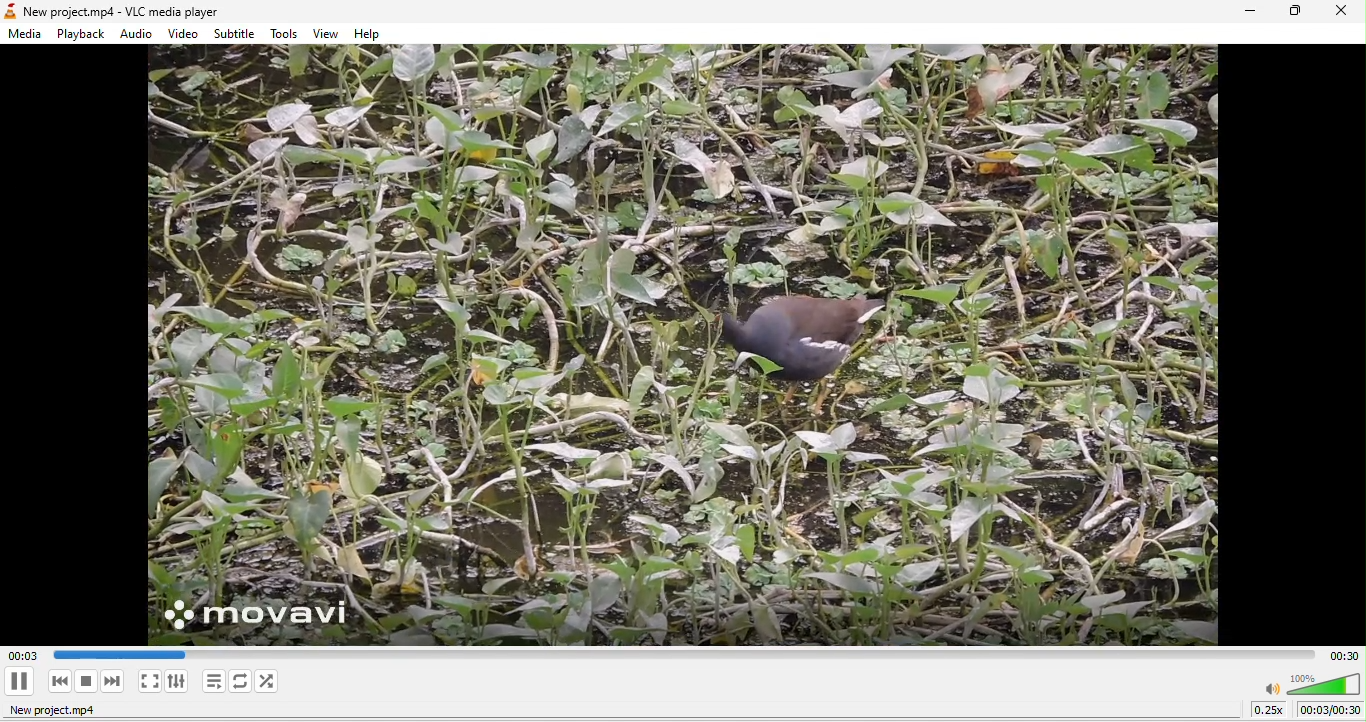 The image size is (1366, 722). I want to click on 00.03, so click(24, 658).